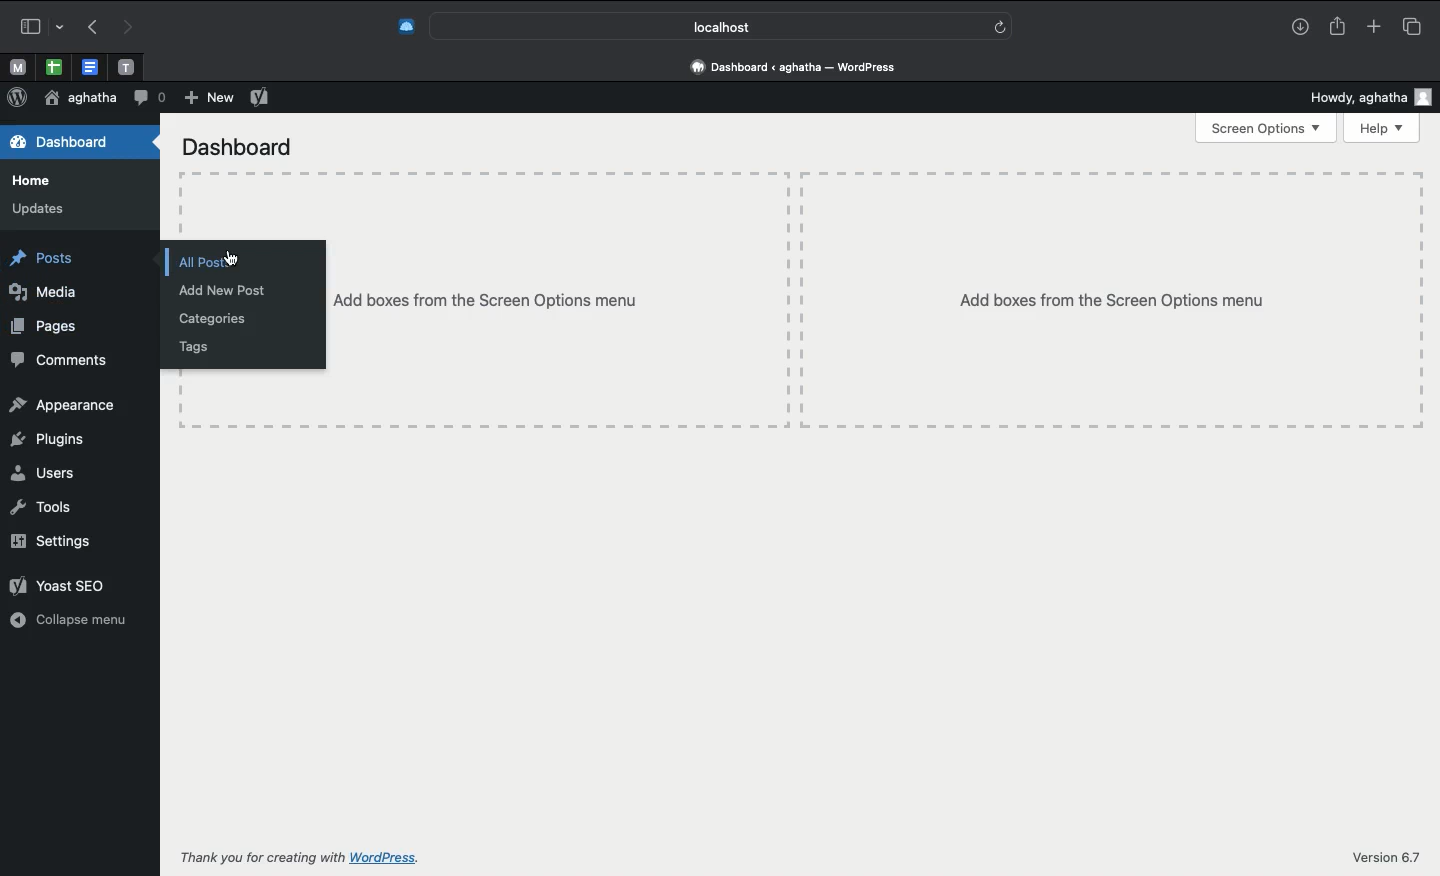  Describe the element at coordinates (44, 508) in the screenshot. I see `Tools` at that location.